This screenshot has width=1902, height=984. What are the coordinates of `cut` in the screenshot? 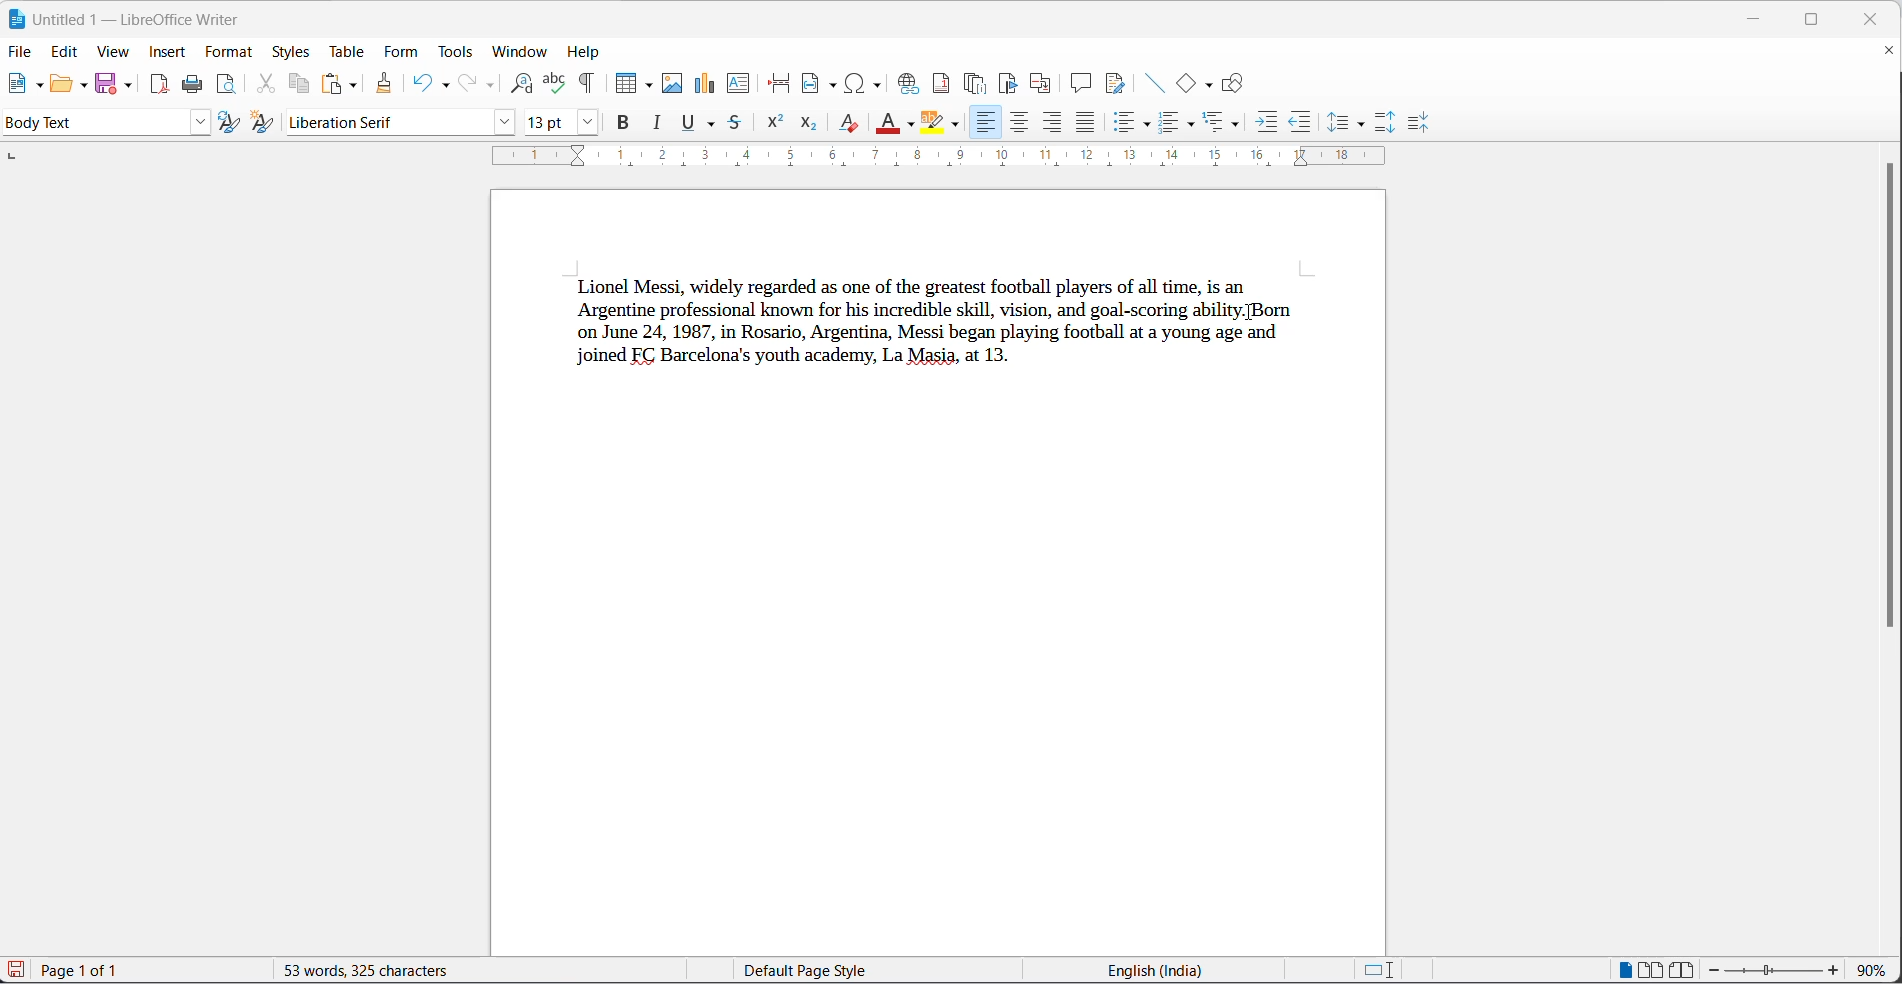 It's located at (261, 85).